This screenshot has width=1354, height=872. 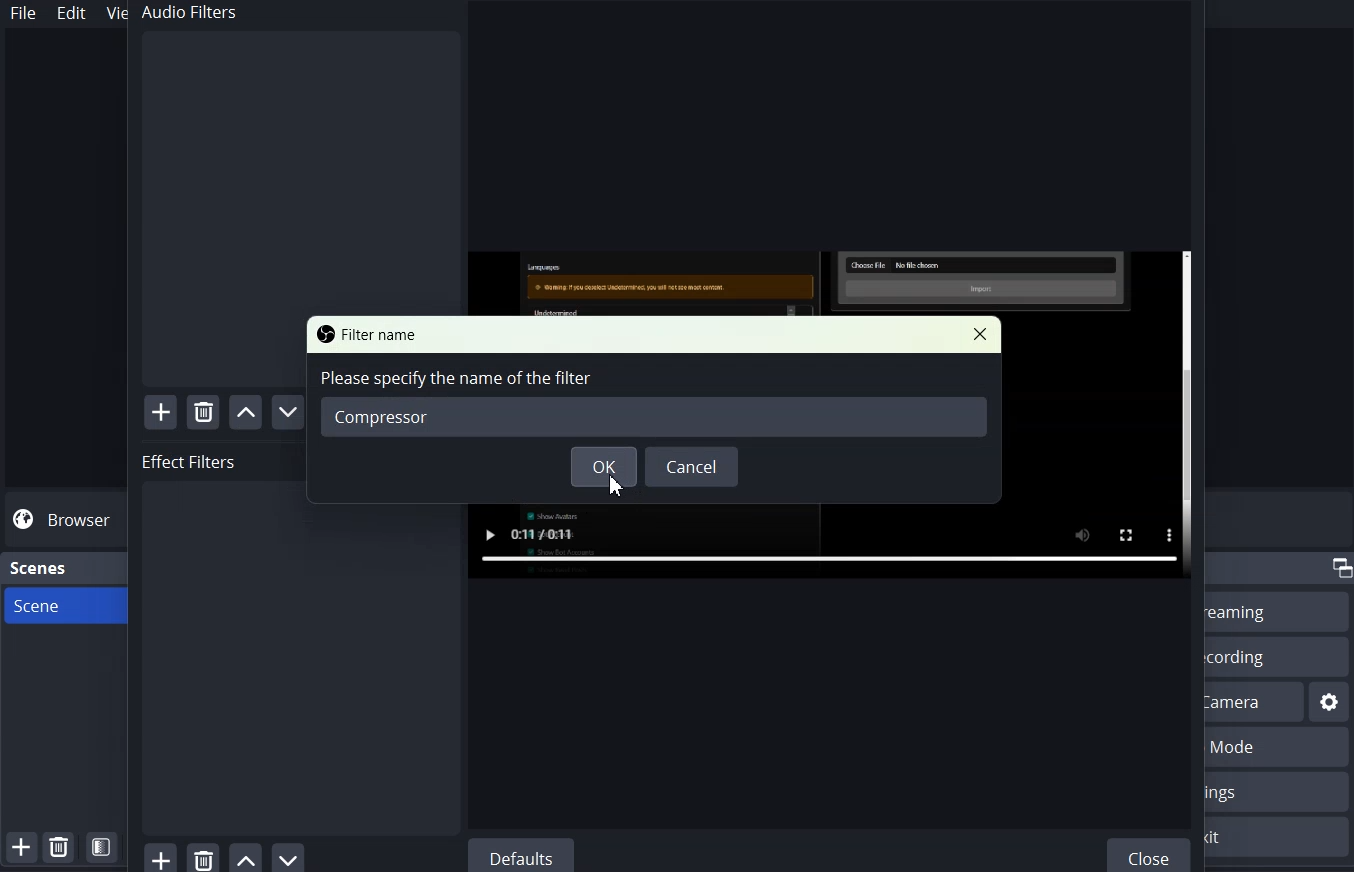 What do you see at coordinates (1278, 611) in the screenshot?
I see `Start Streaming` at bounding box center [1278, 611].